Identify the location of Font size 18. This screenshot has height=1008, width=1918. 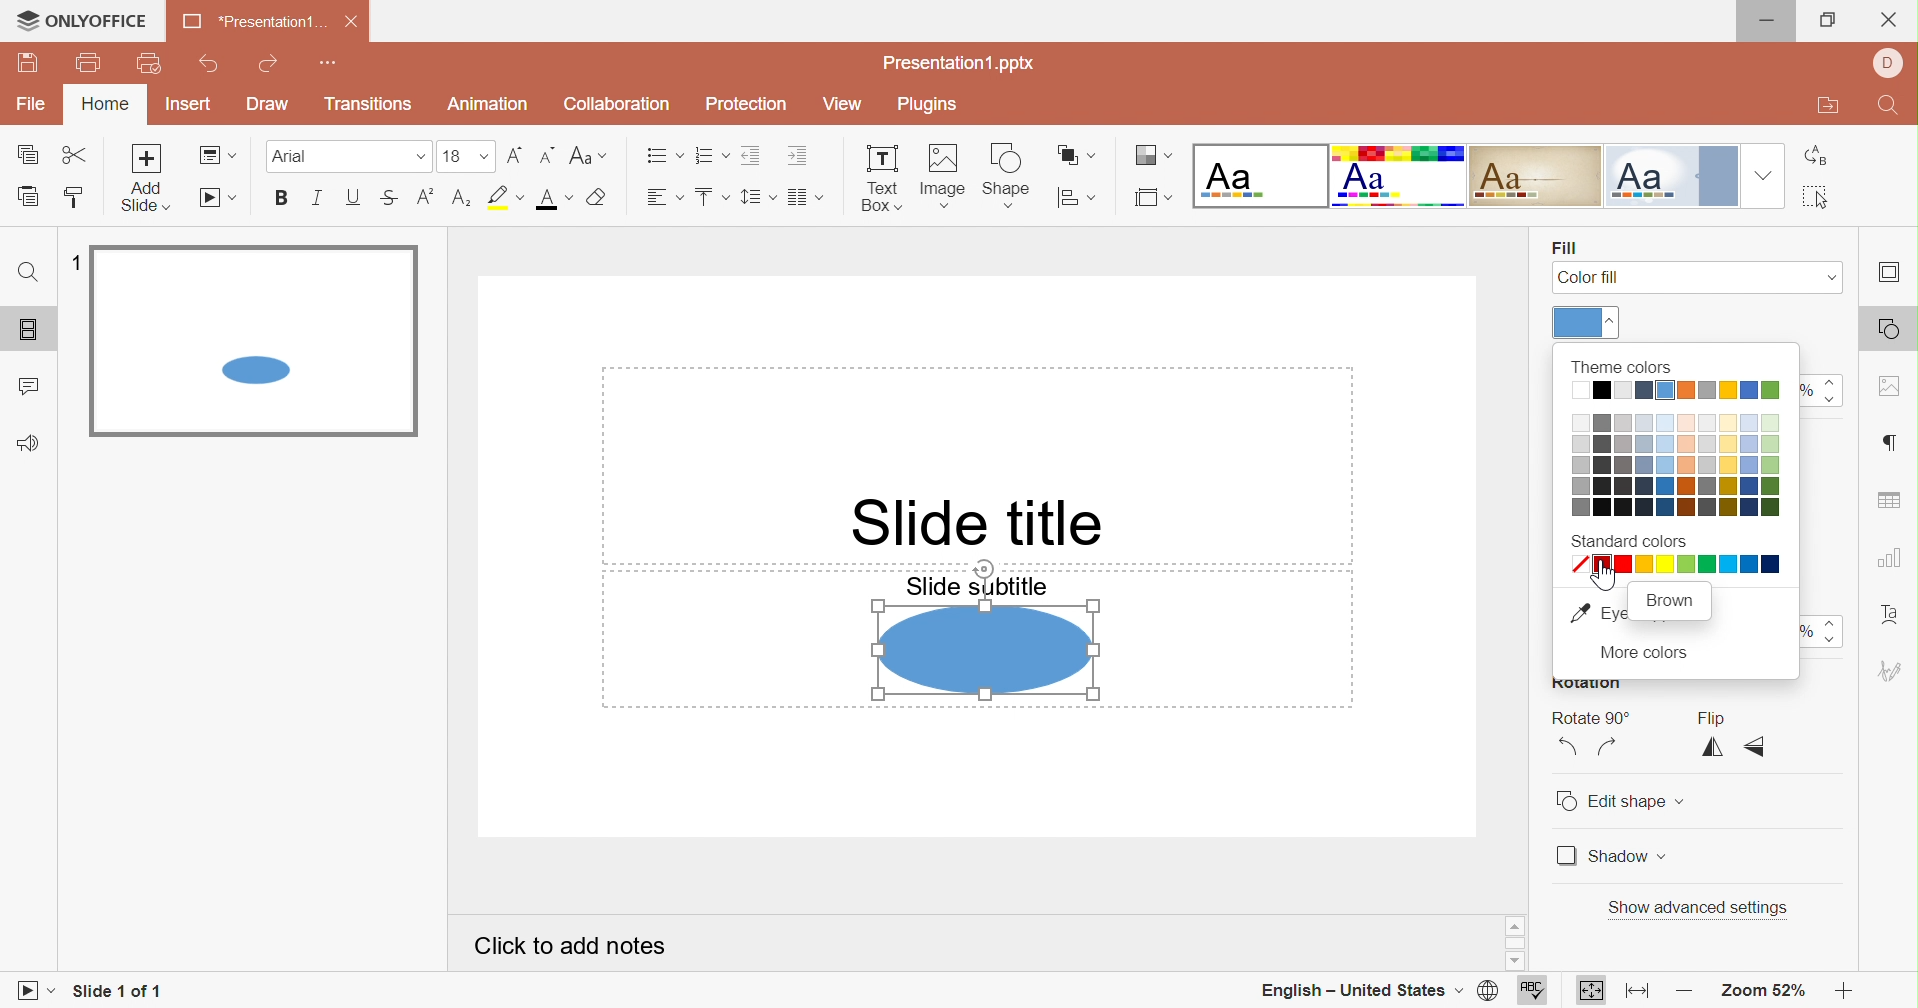
(465, 155).